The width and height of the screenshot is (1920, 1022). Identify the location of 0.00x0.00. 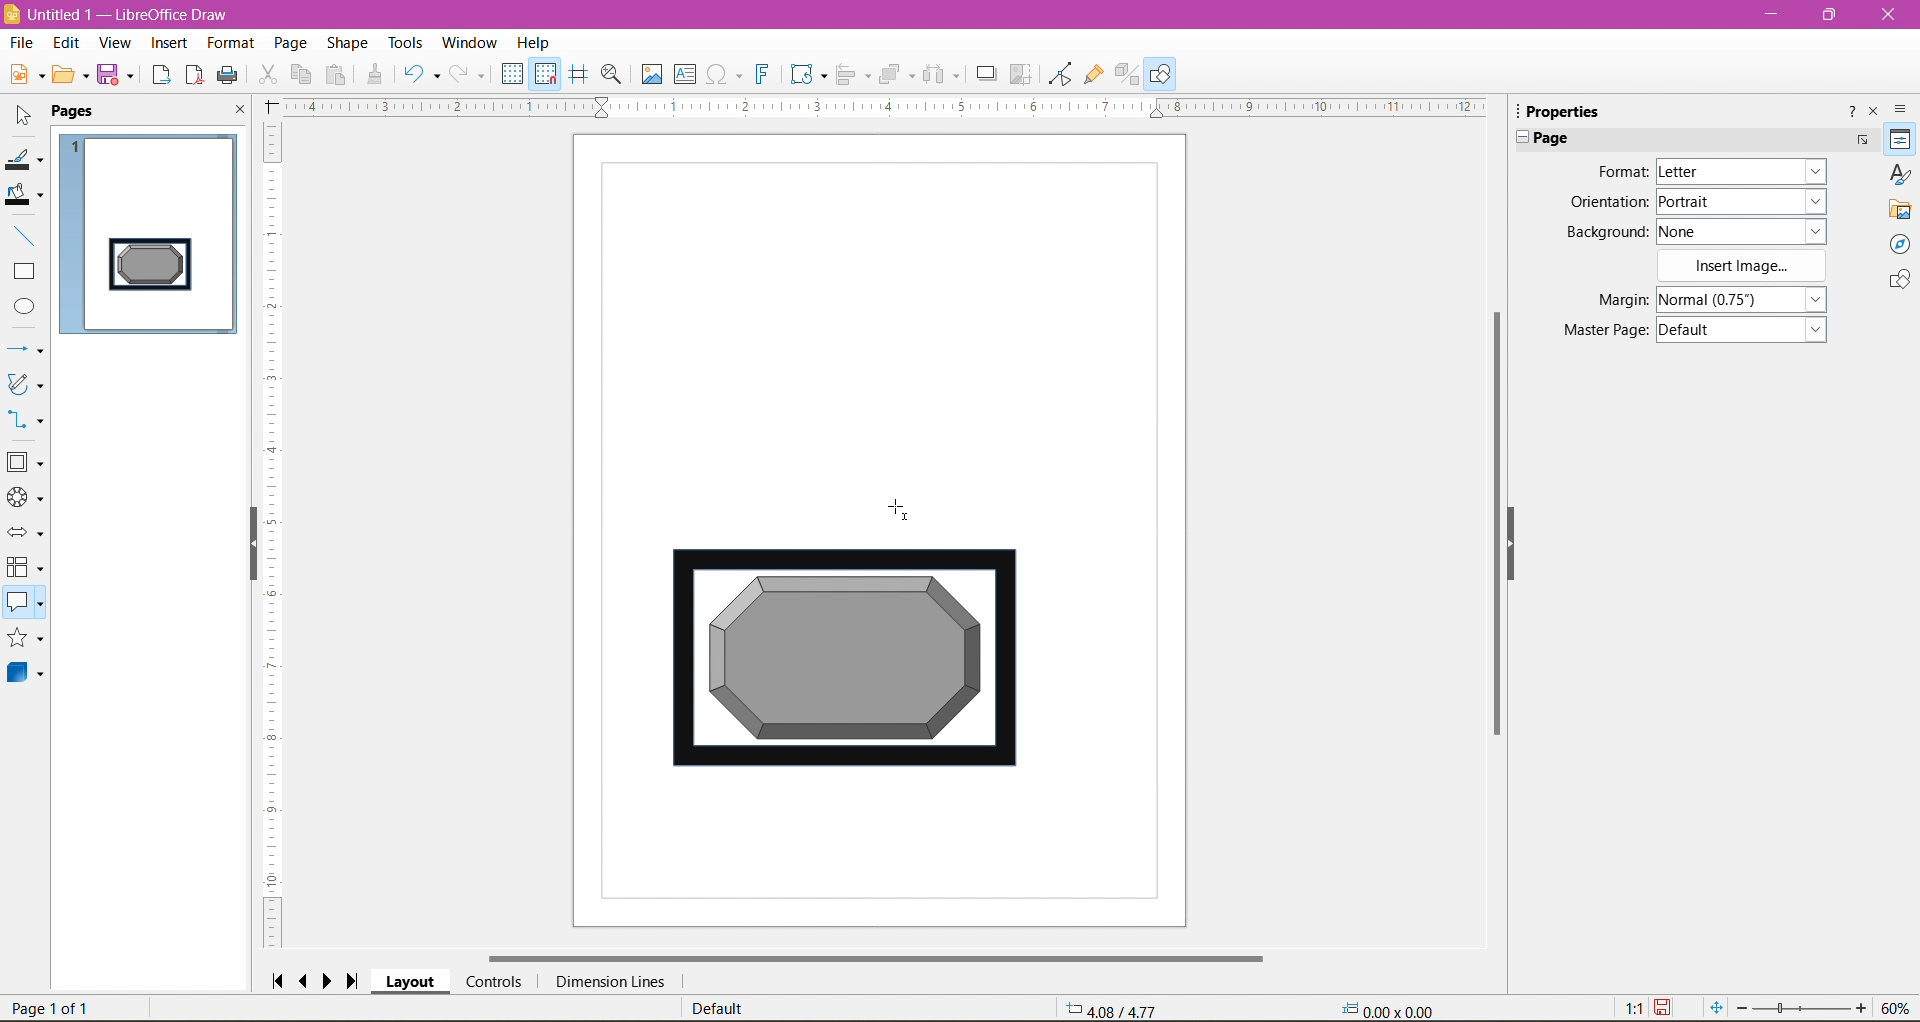
(1393, 1009).